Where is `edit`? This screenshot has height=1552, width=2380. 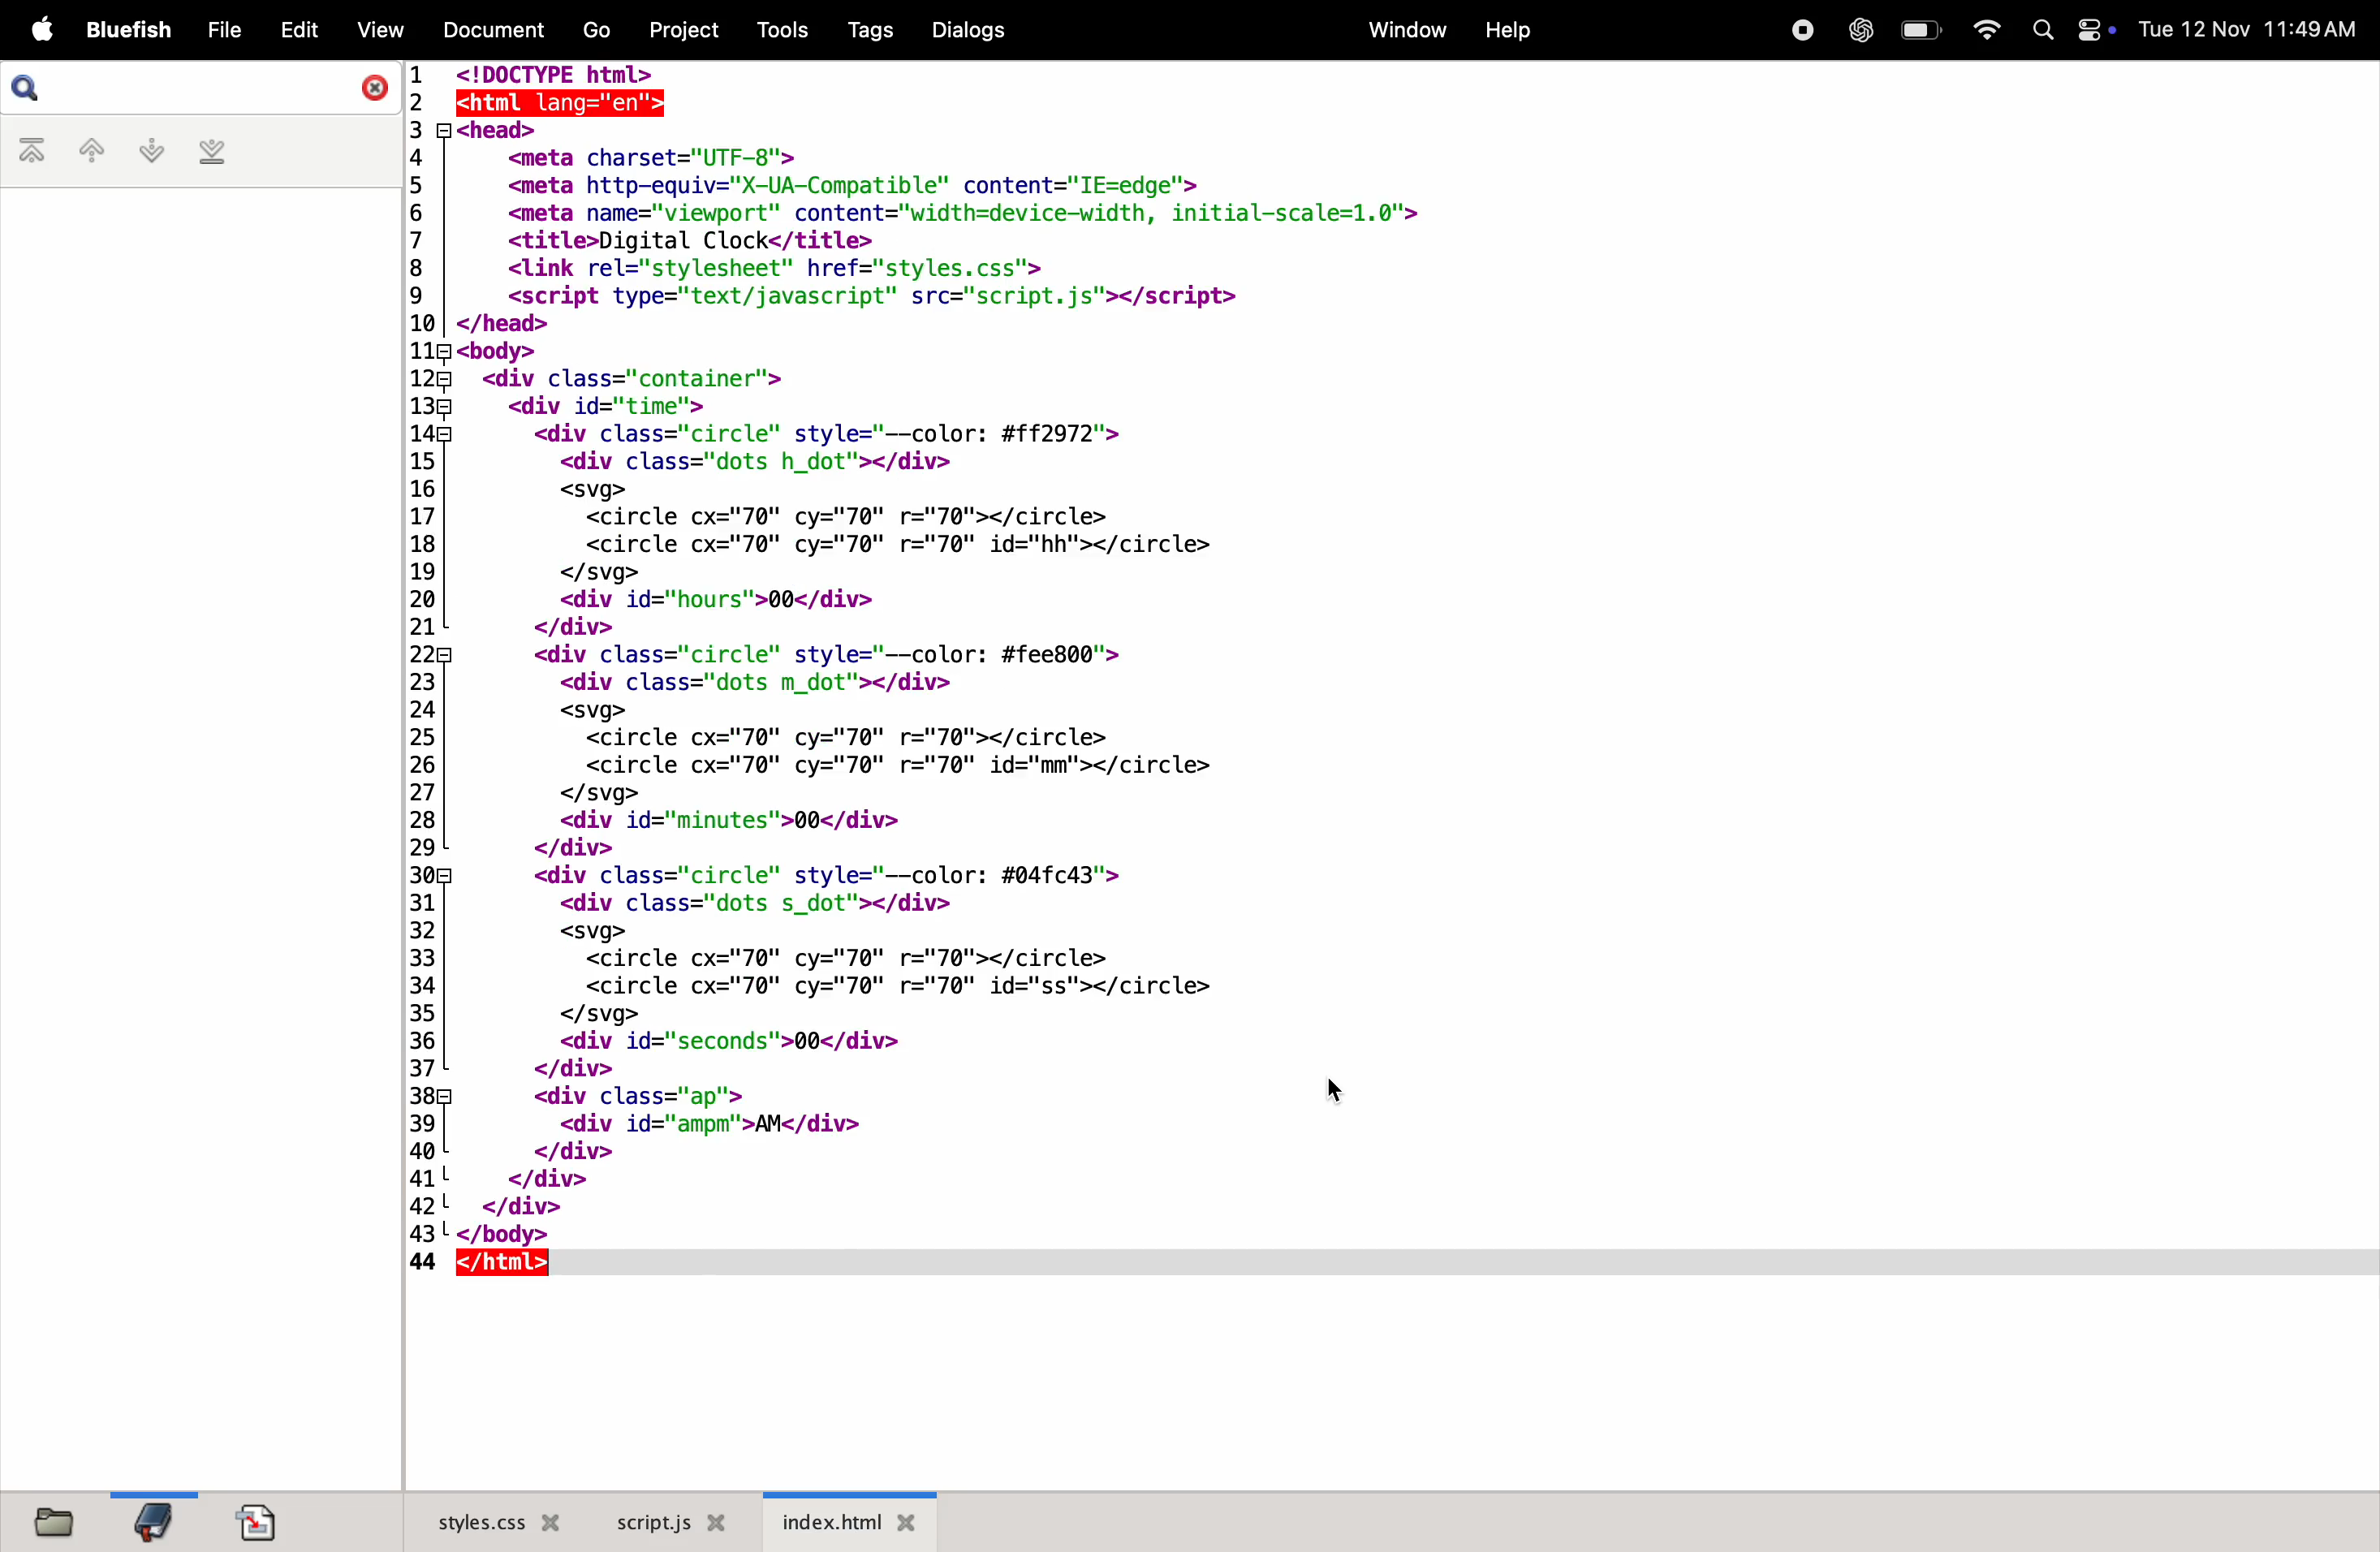
edit is located at coordinates (295, 29).